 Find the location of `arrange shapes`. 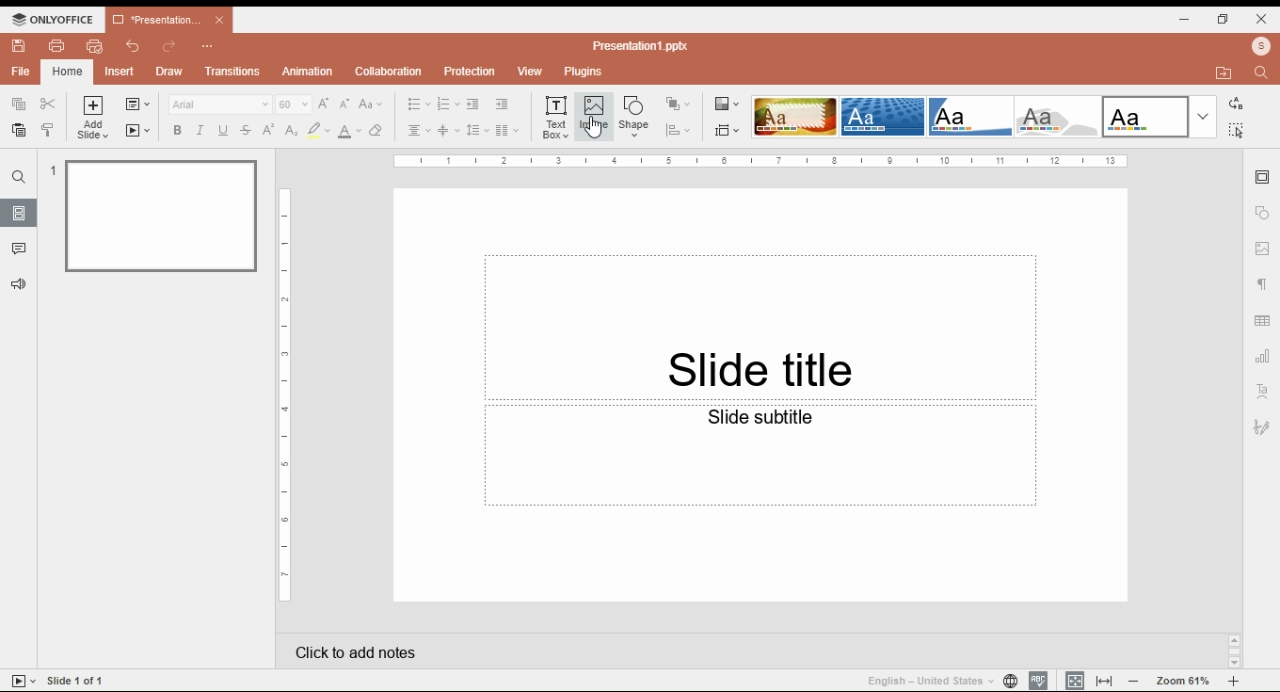

arrange shapes is located at coordinates (679, 105).